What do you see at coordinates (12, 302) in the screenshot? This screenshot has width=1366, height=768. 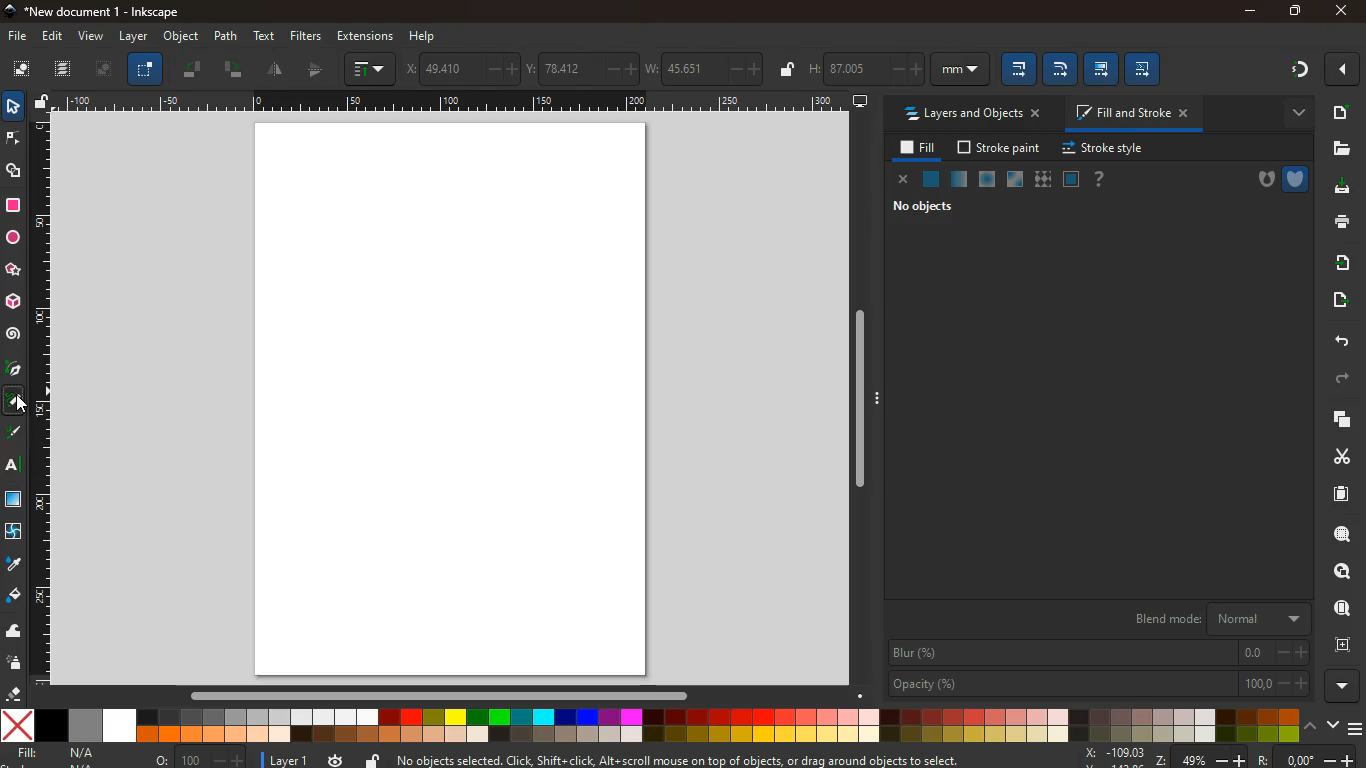 I see `3d tool` at bounding box center [12, 302].